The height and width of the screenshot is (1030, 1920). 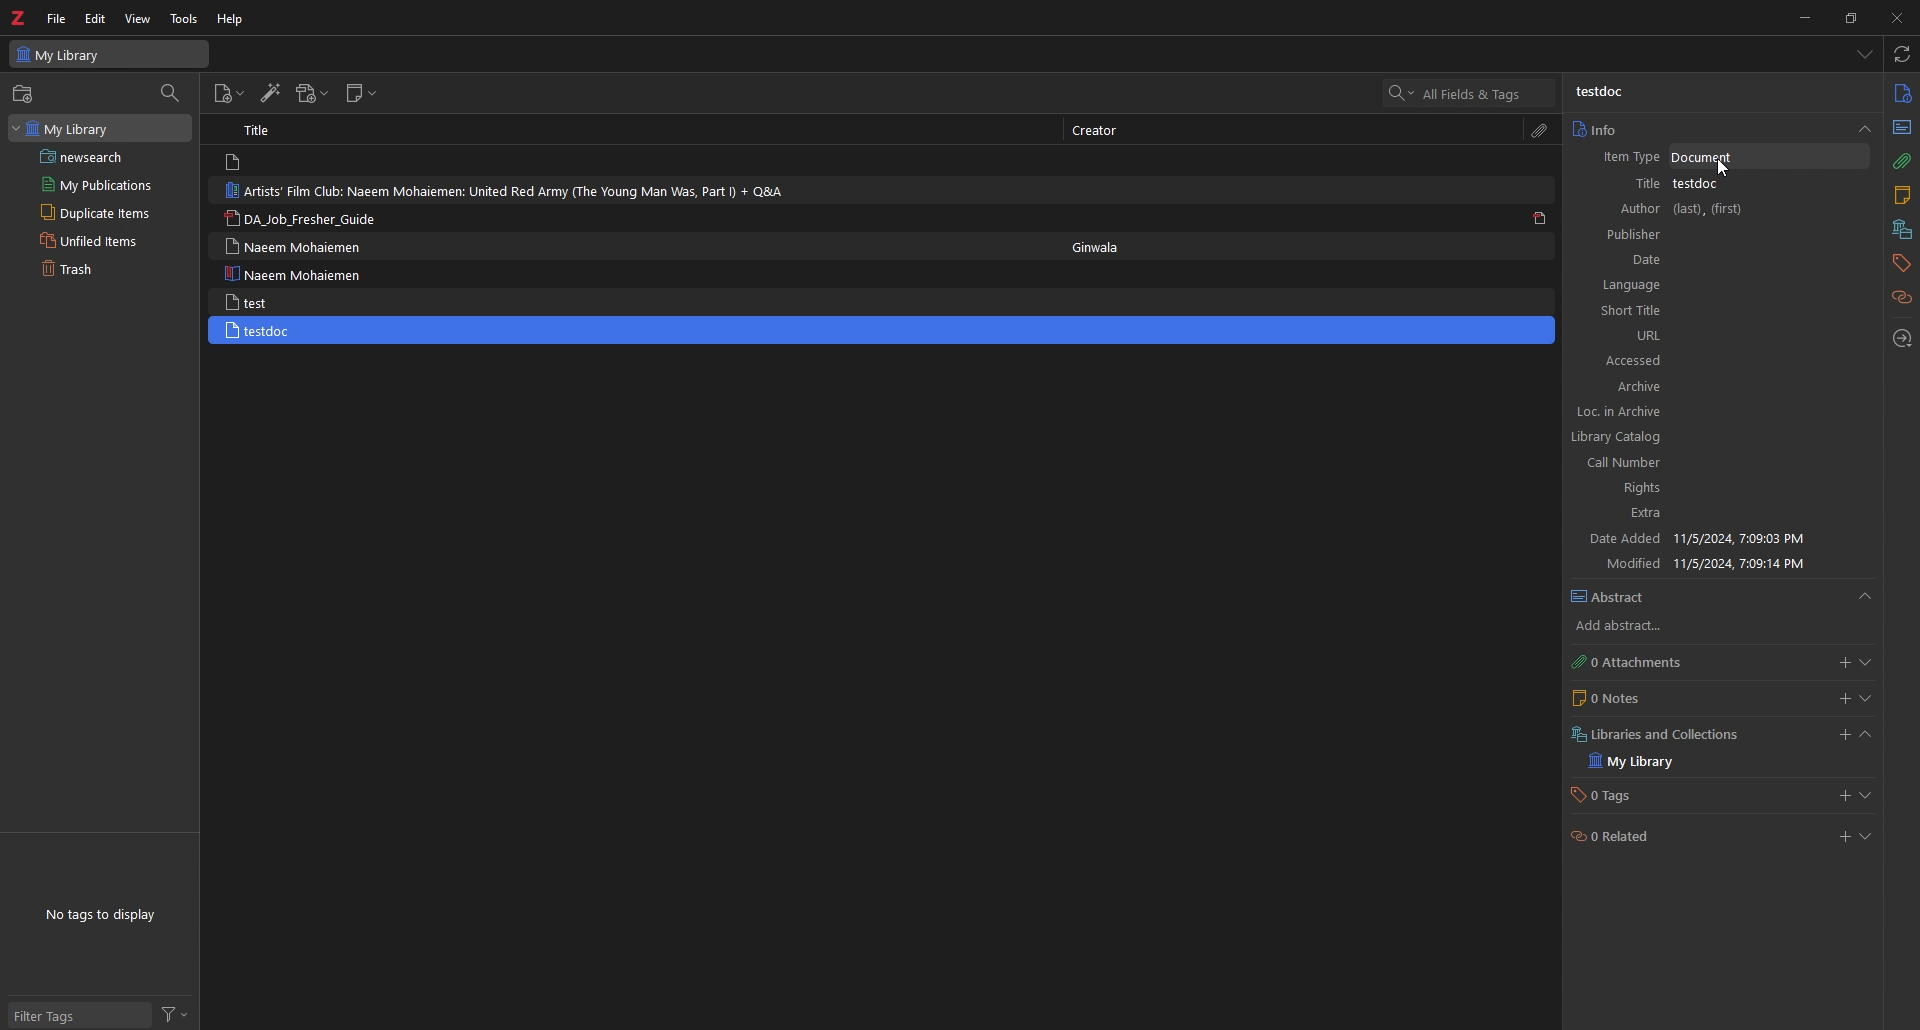 What do you see at coordinates (1840, 837) in the screenshot?
I see `add related` at bounding box center [1840, 837].